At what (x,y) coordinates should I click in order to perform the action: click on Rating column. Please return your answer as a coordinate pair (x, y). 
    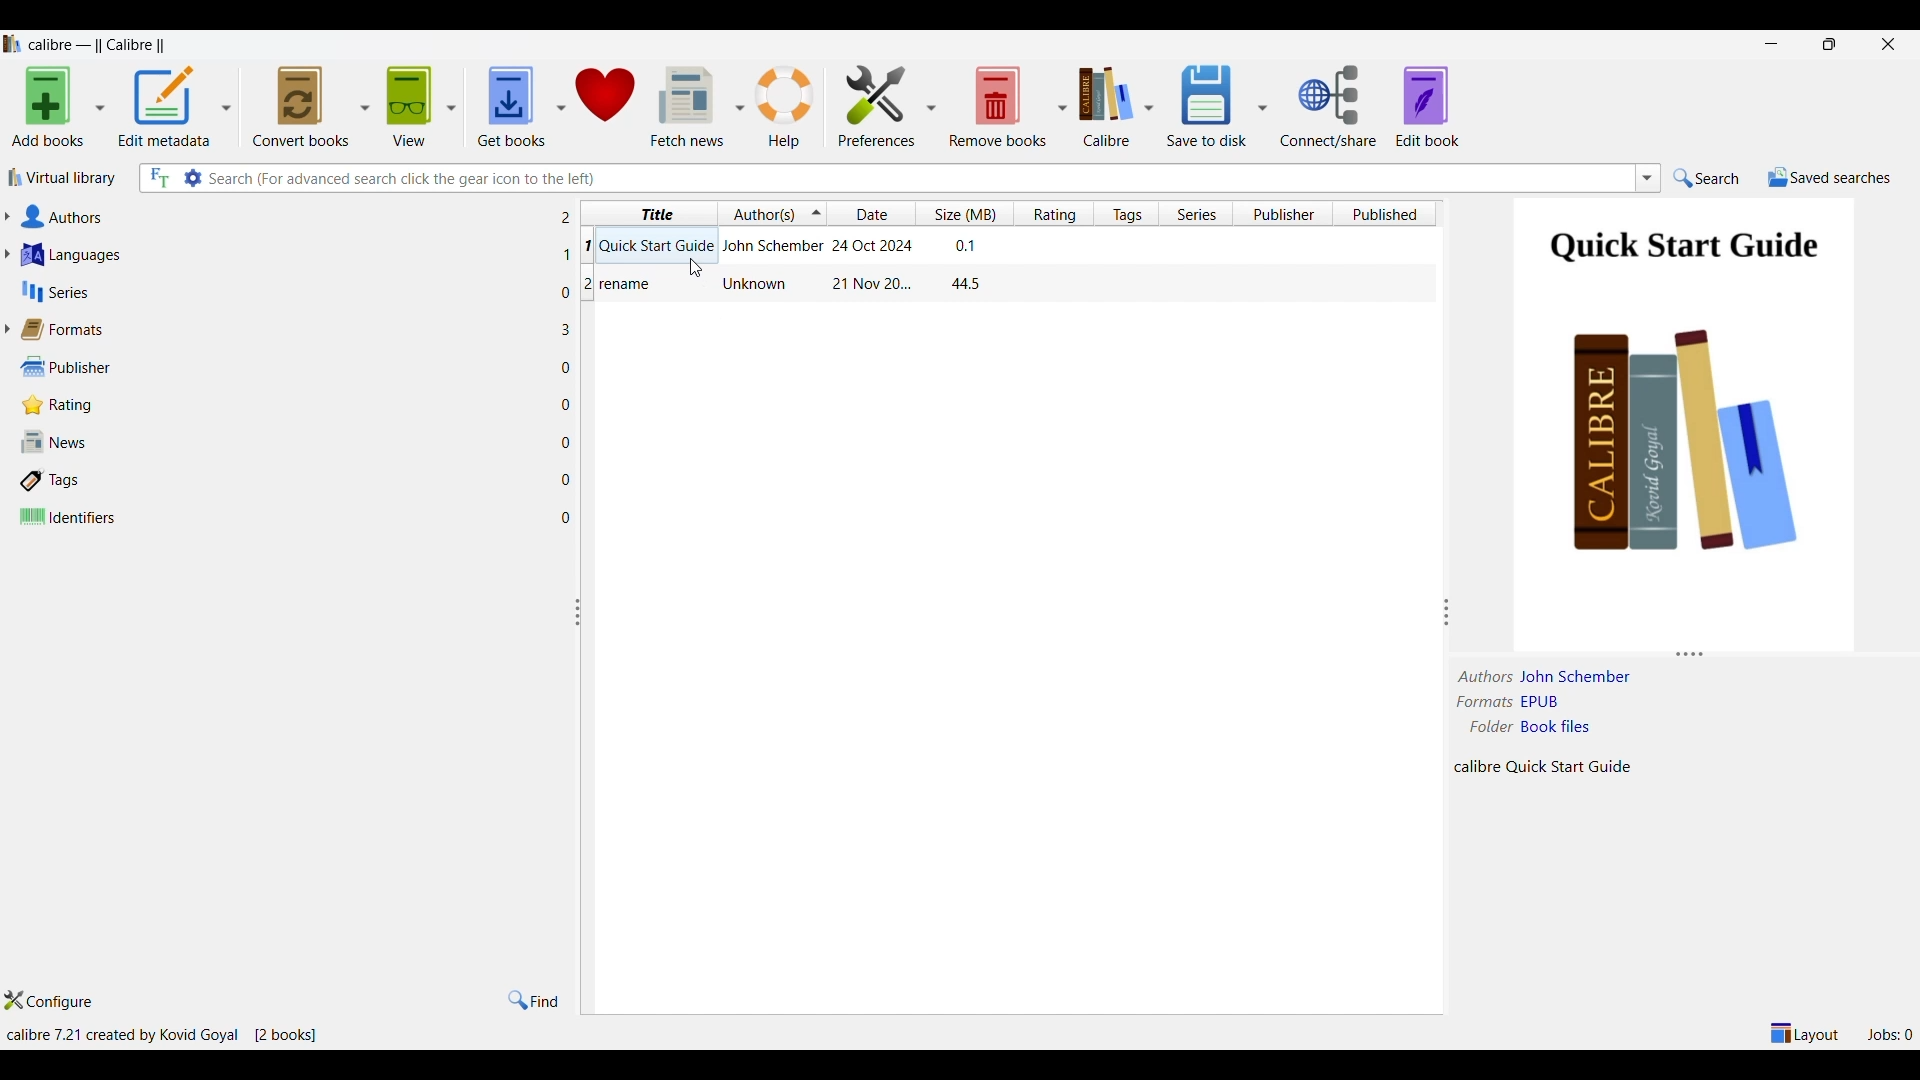
    Looking at the image, I should click on (1054, 213).